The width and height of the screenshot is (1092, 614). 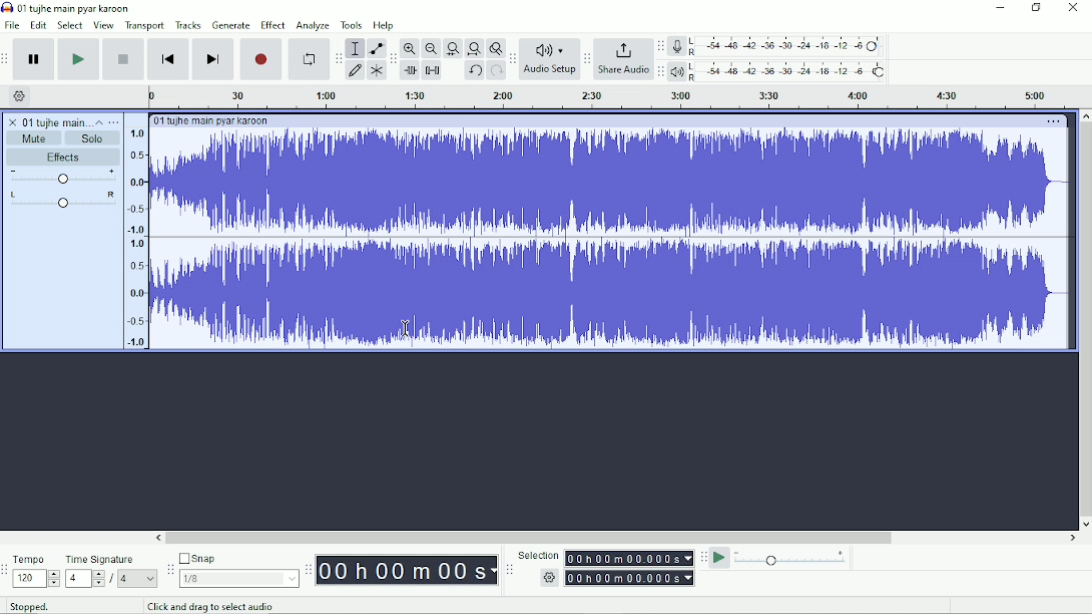 What do you see at coordinates (475, 71) in the screenshot?
I see `Undo` at bounding box center [475, 71].